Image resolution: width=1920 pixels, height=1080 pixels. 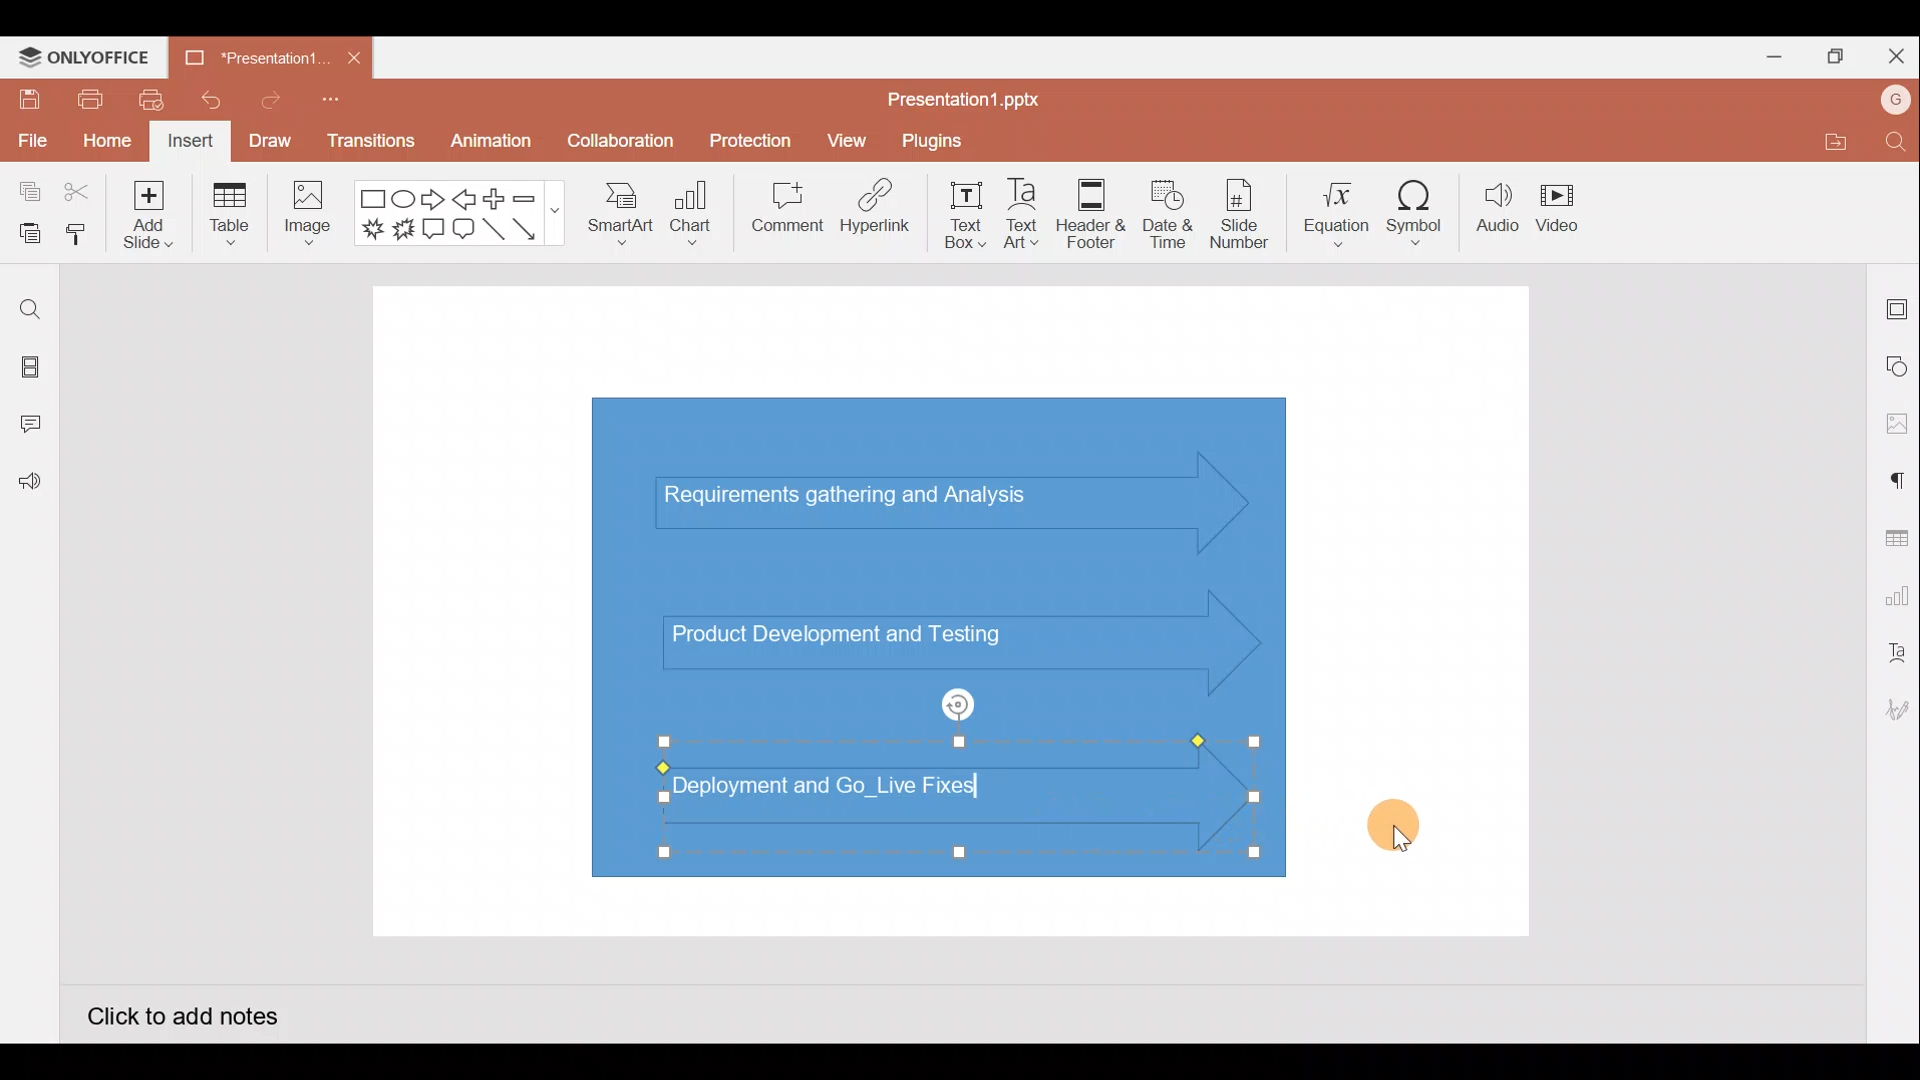 I want to click on Draw, so click(x=269, y=140).